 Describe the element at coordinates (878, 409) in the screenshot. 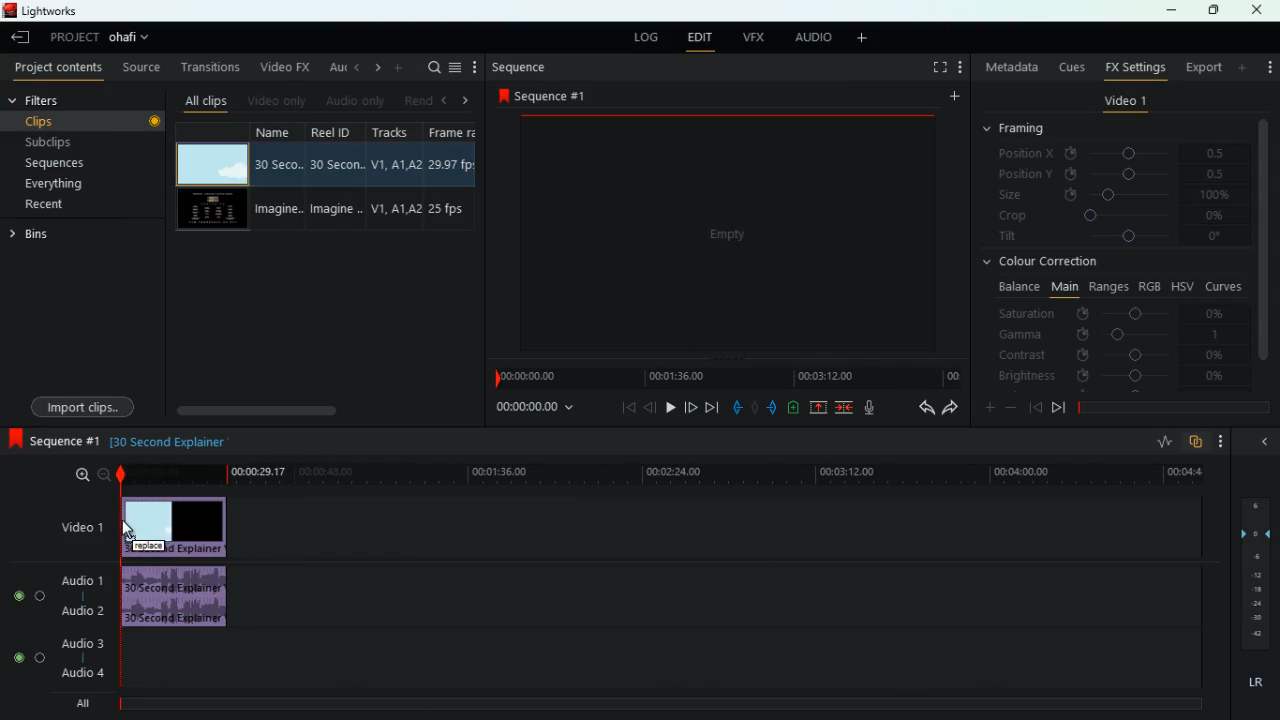

I see `mic` at that location.